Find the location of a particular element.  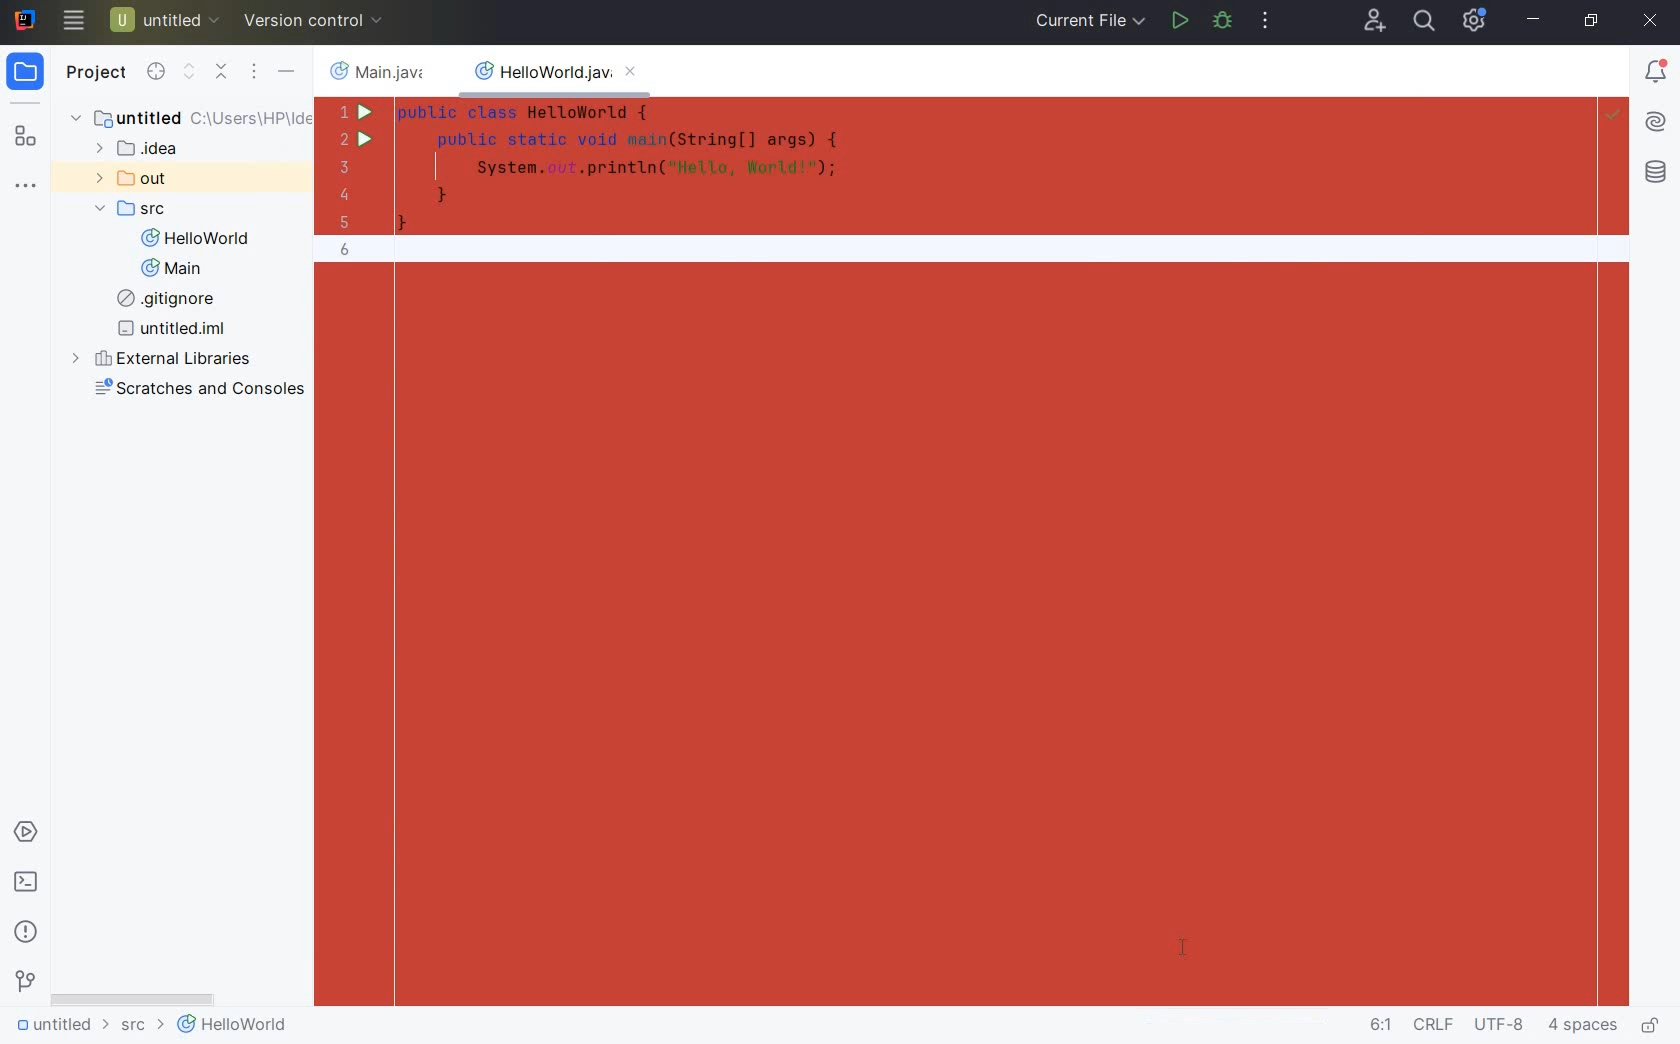

version control is located at coordinates (24, 984).